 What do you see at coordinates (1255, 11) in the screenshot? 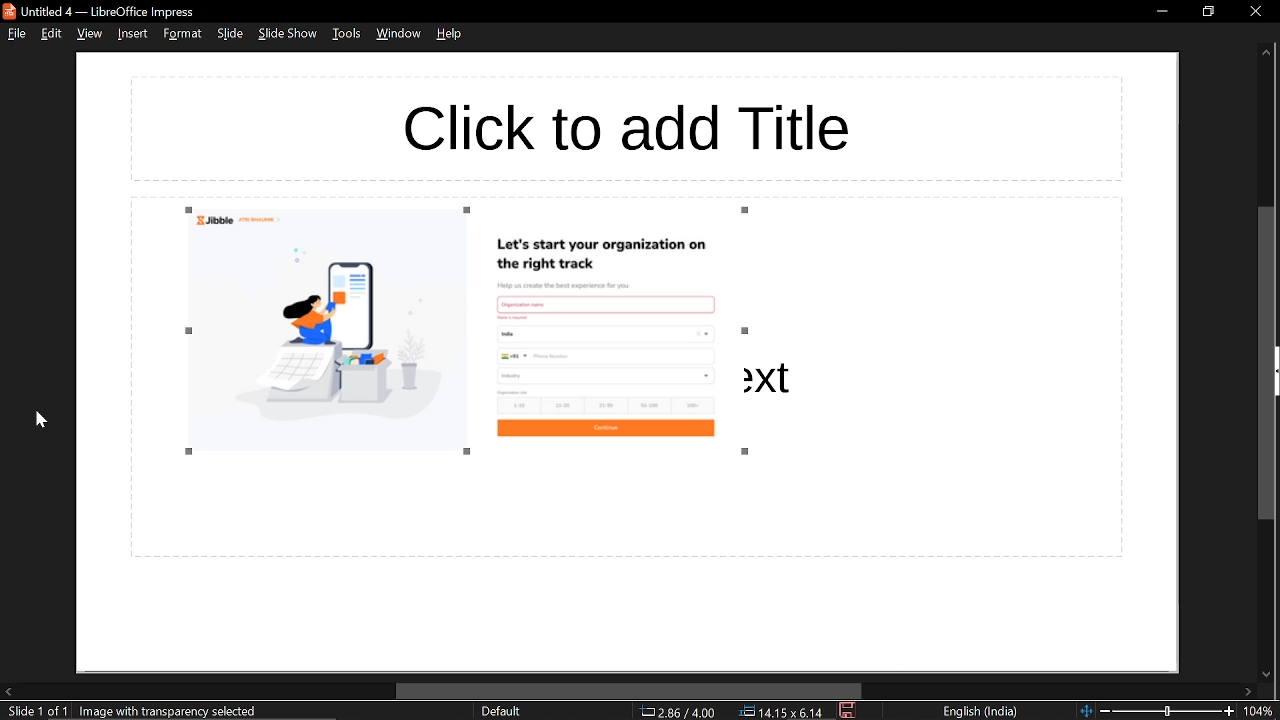
I see `close` at bounding box center [1255, 11].